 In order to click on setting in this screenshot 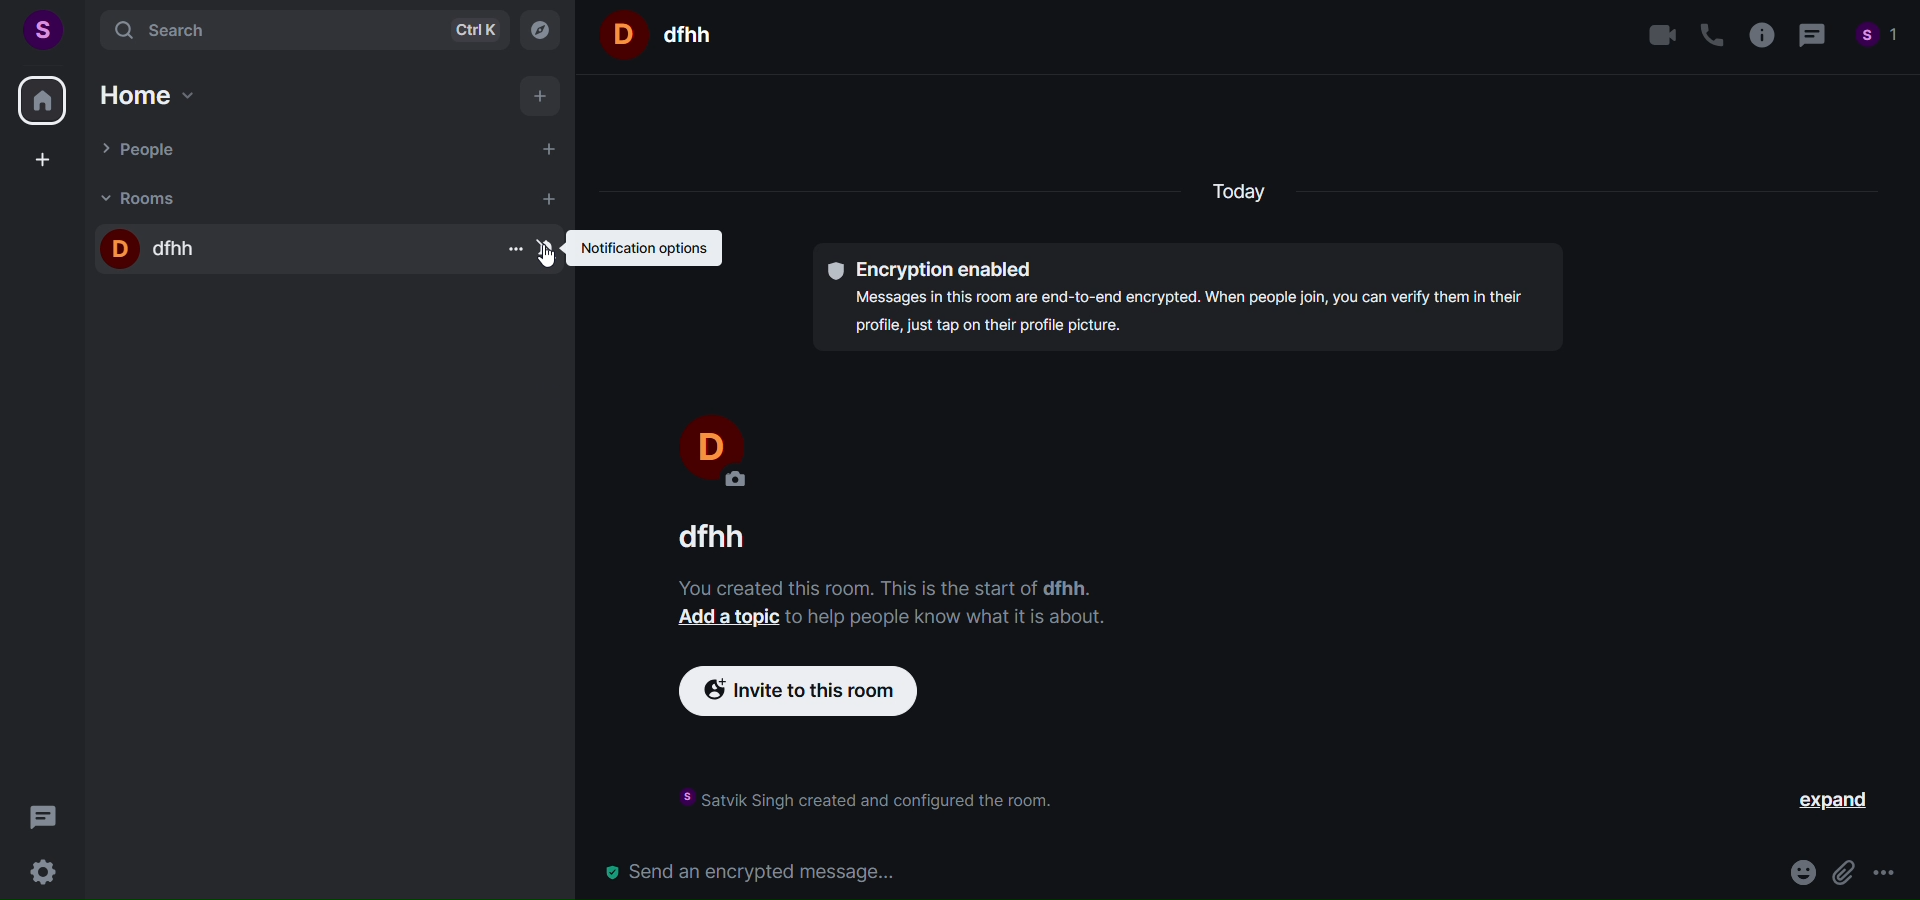, I will do `click(40, 872)`.